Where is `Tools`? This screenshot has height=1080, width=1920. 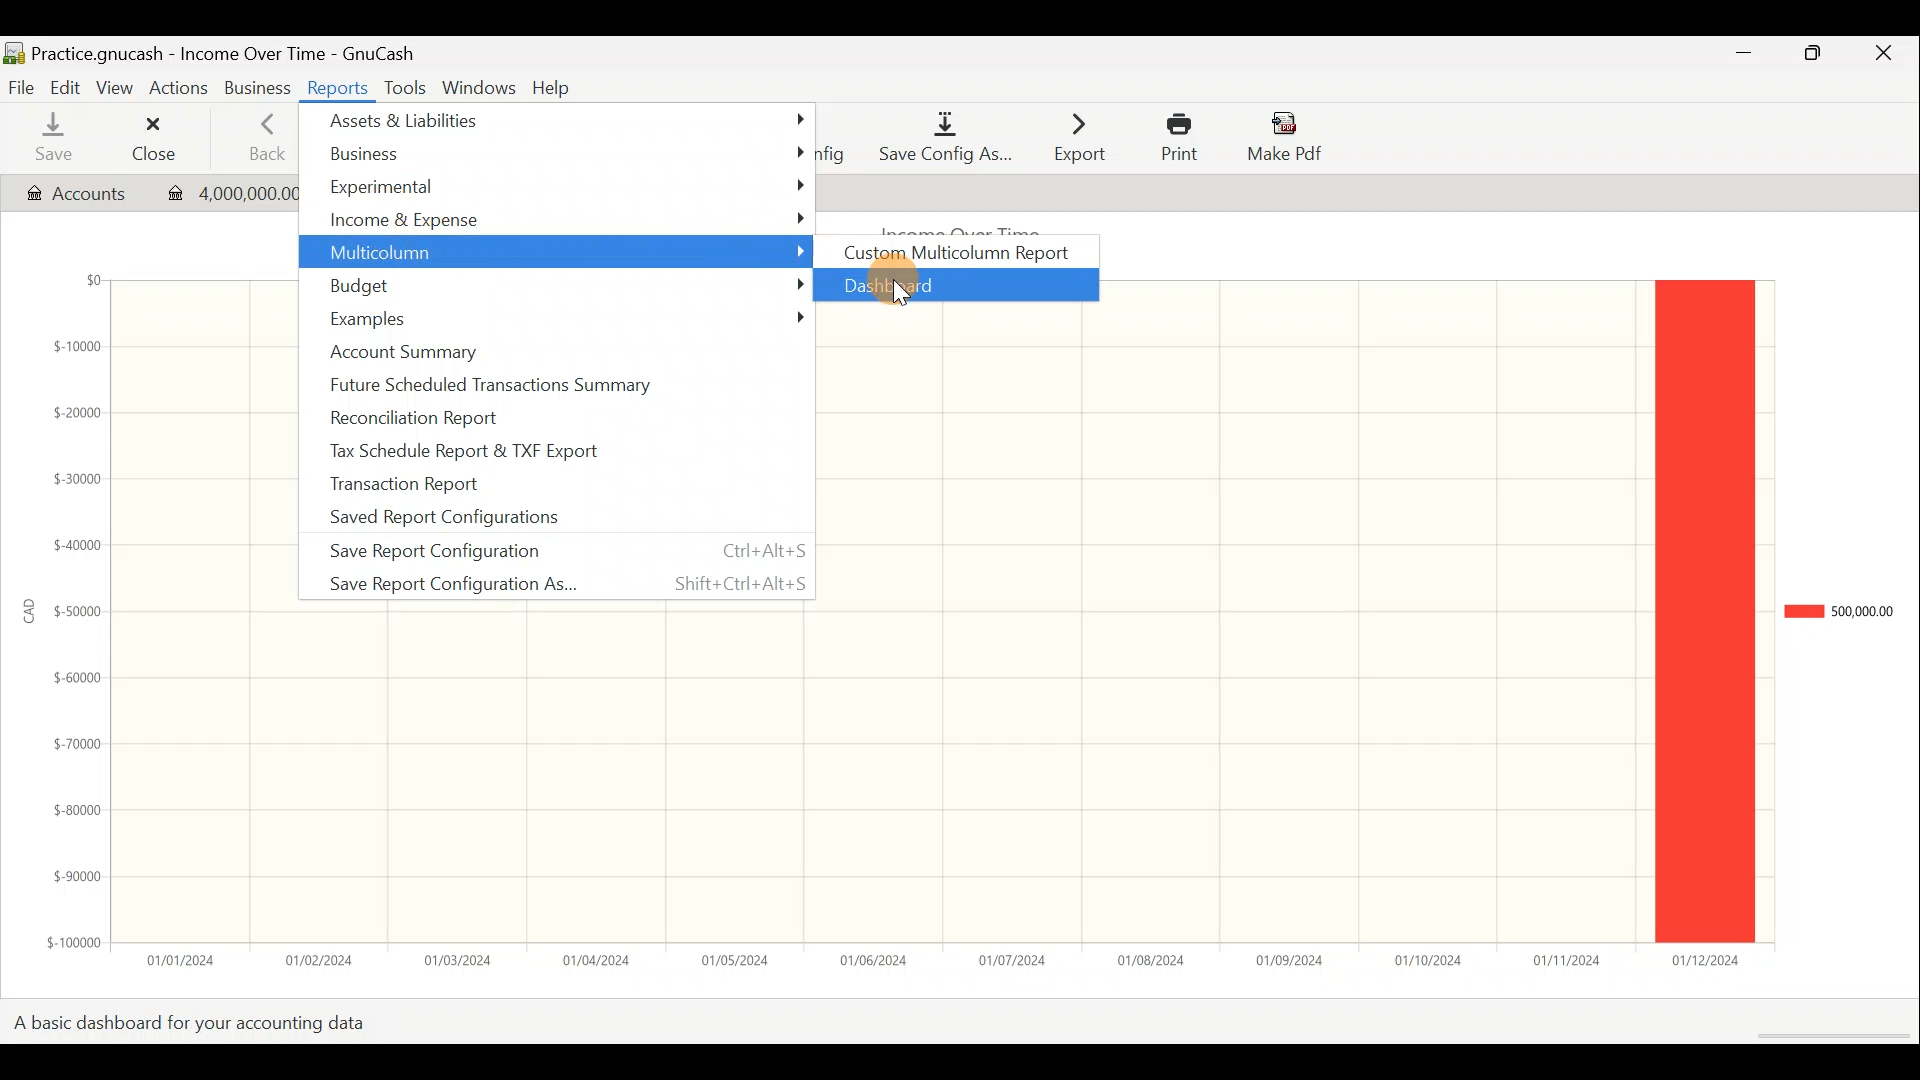
Tools is located at coordinates (405, 88).